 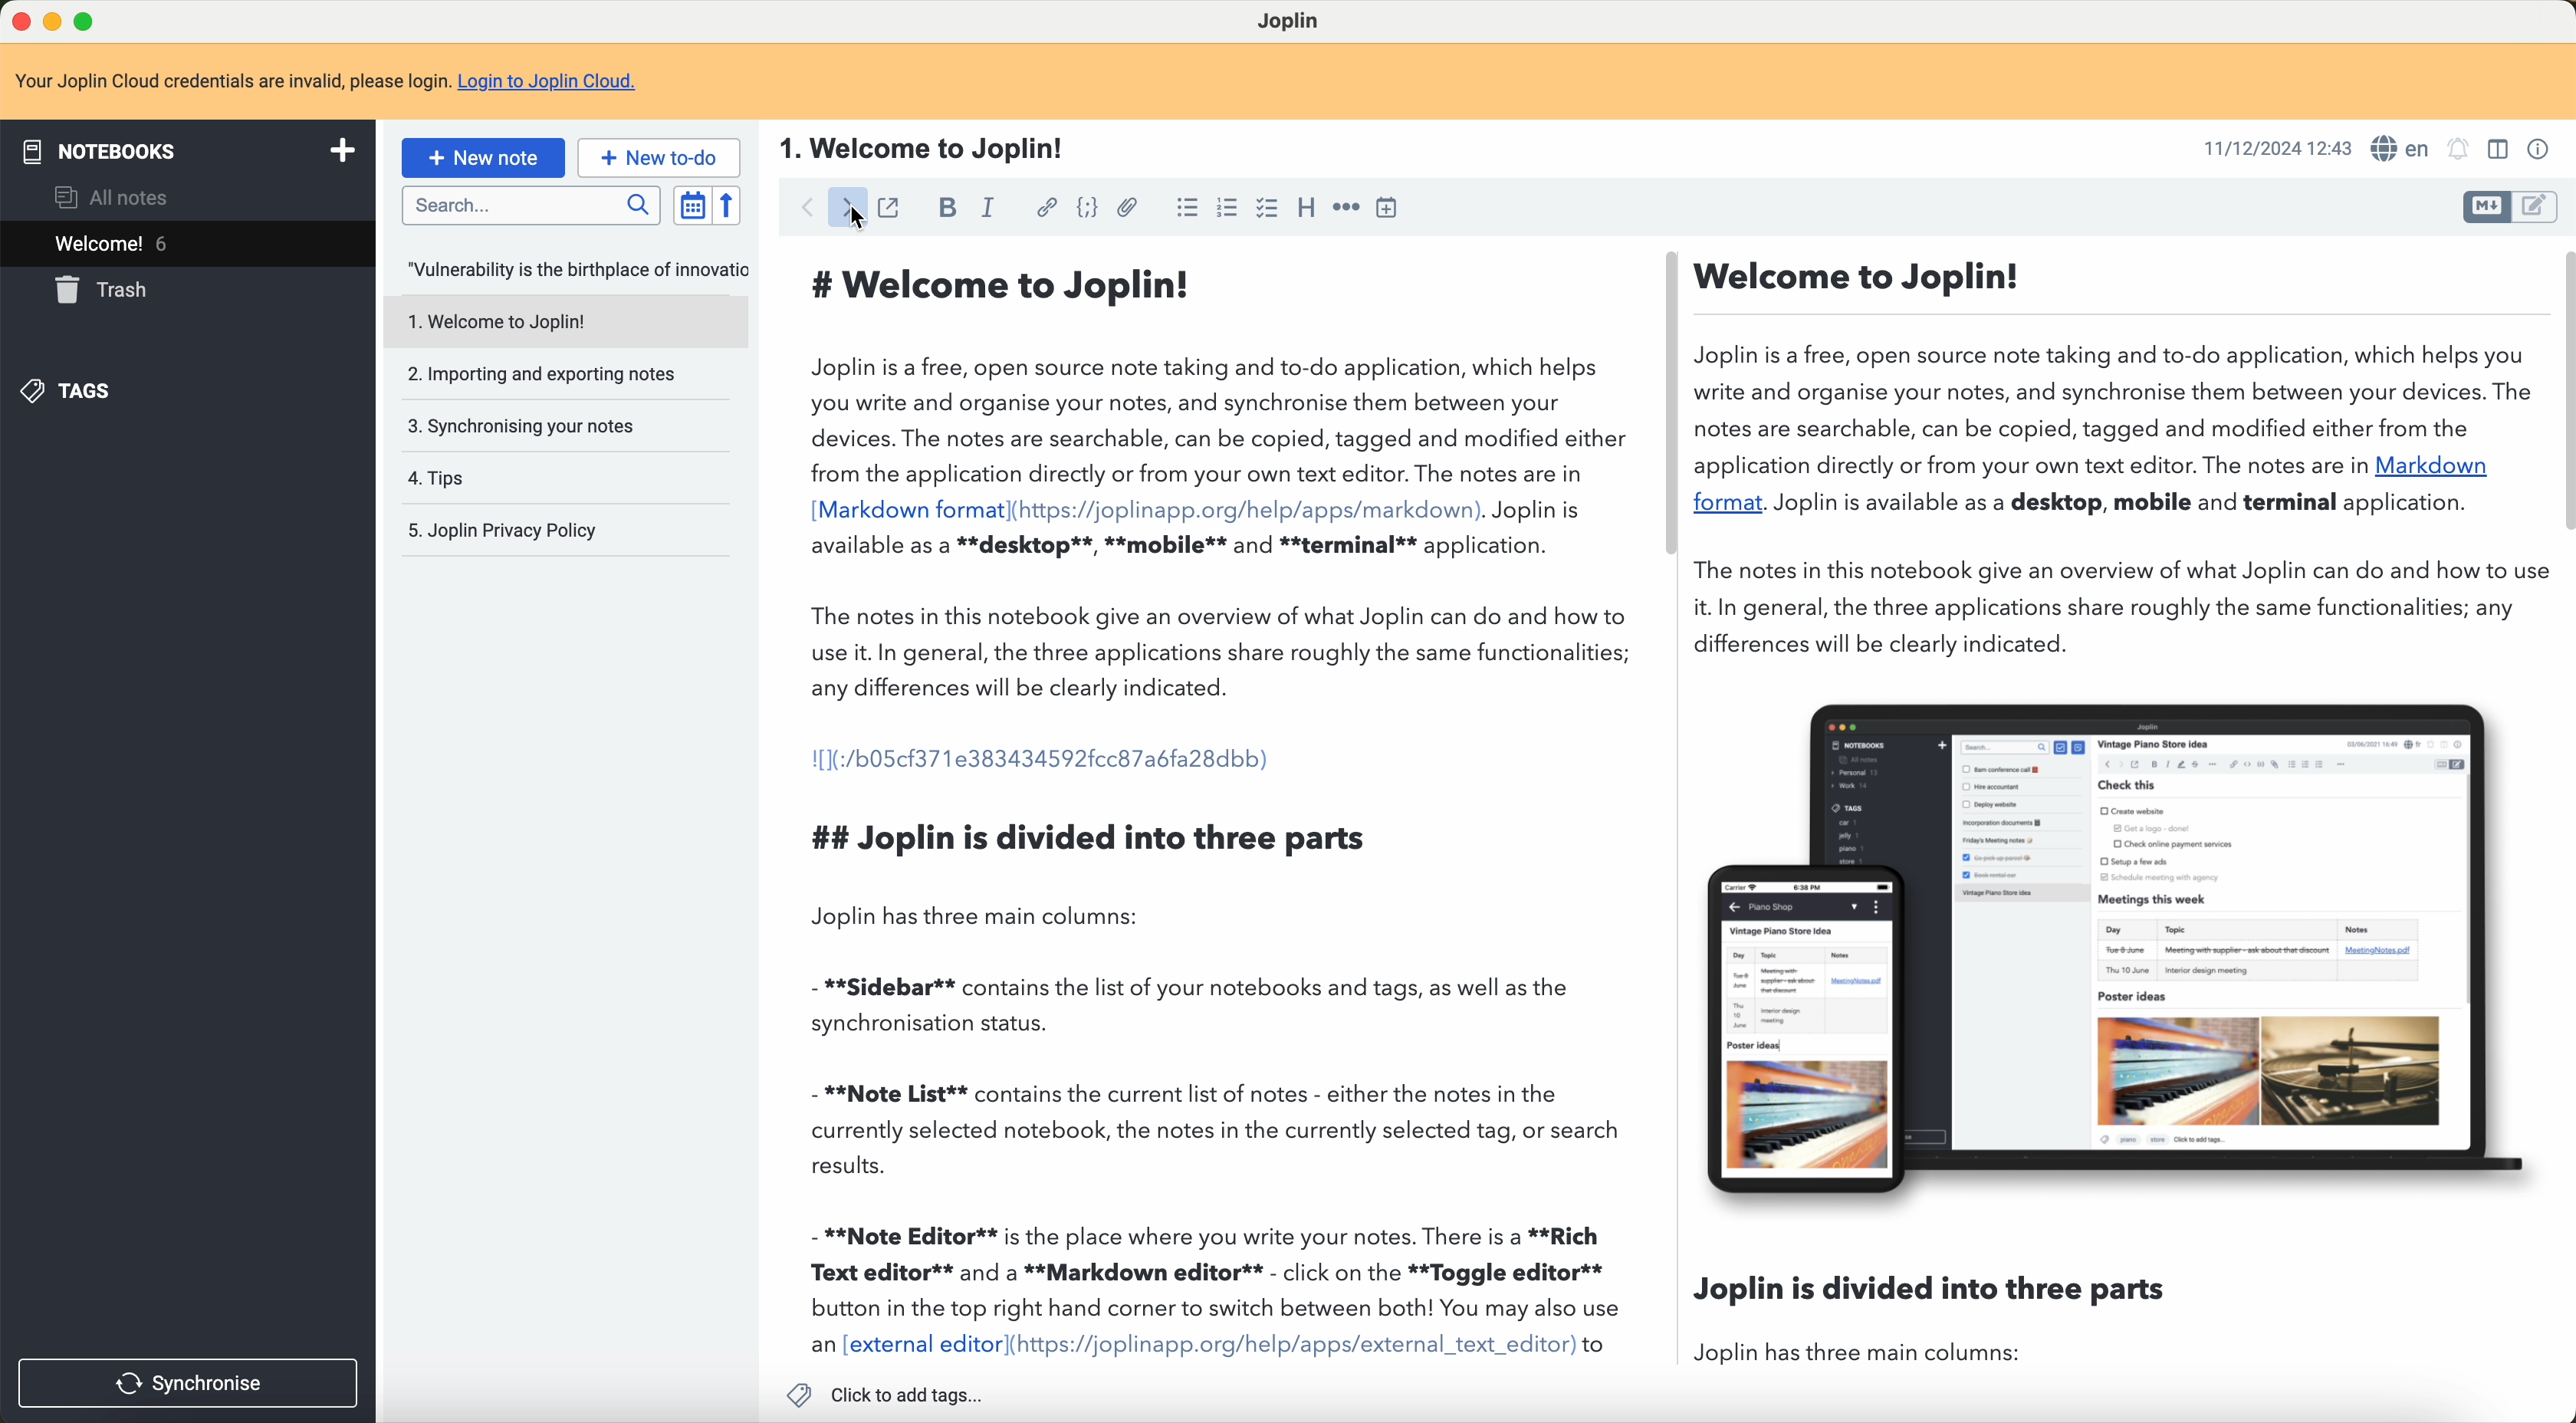 I want to click on title, so click(x=1241, y=149).